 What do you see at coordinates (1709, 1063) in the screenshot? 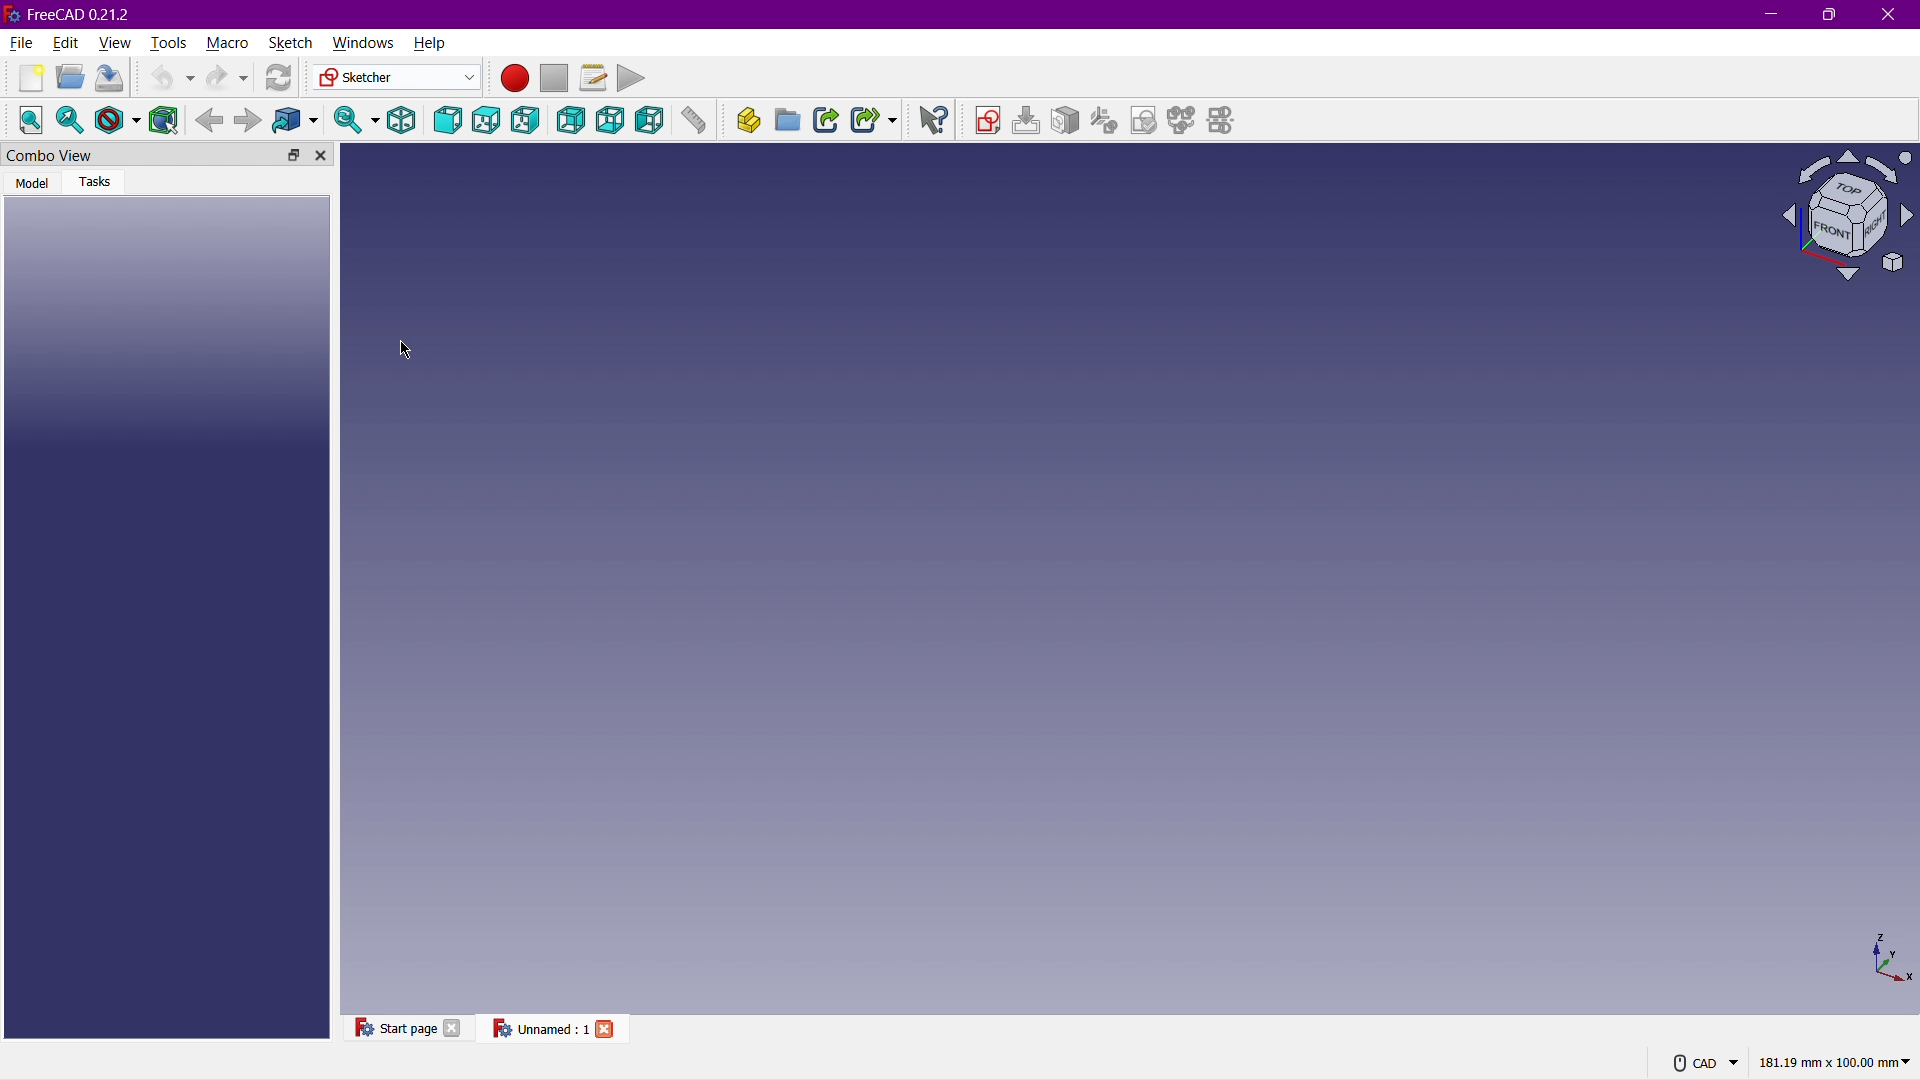
I see `CAD` at bounding box center [1709, 1063].